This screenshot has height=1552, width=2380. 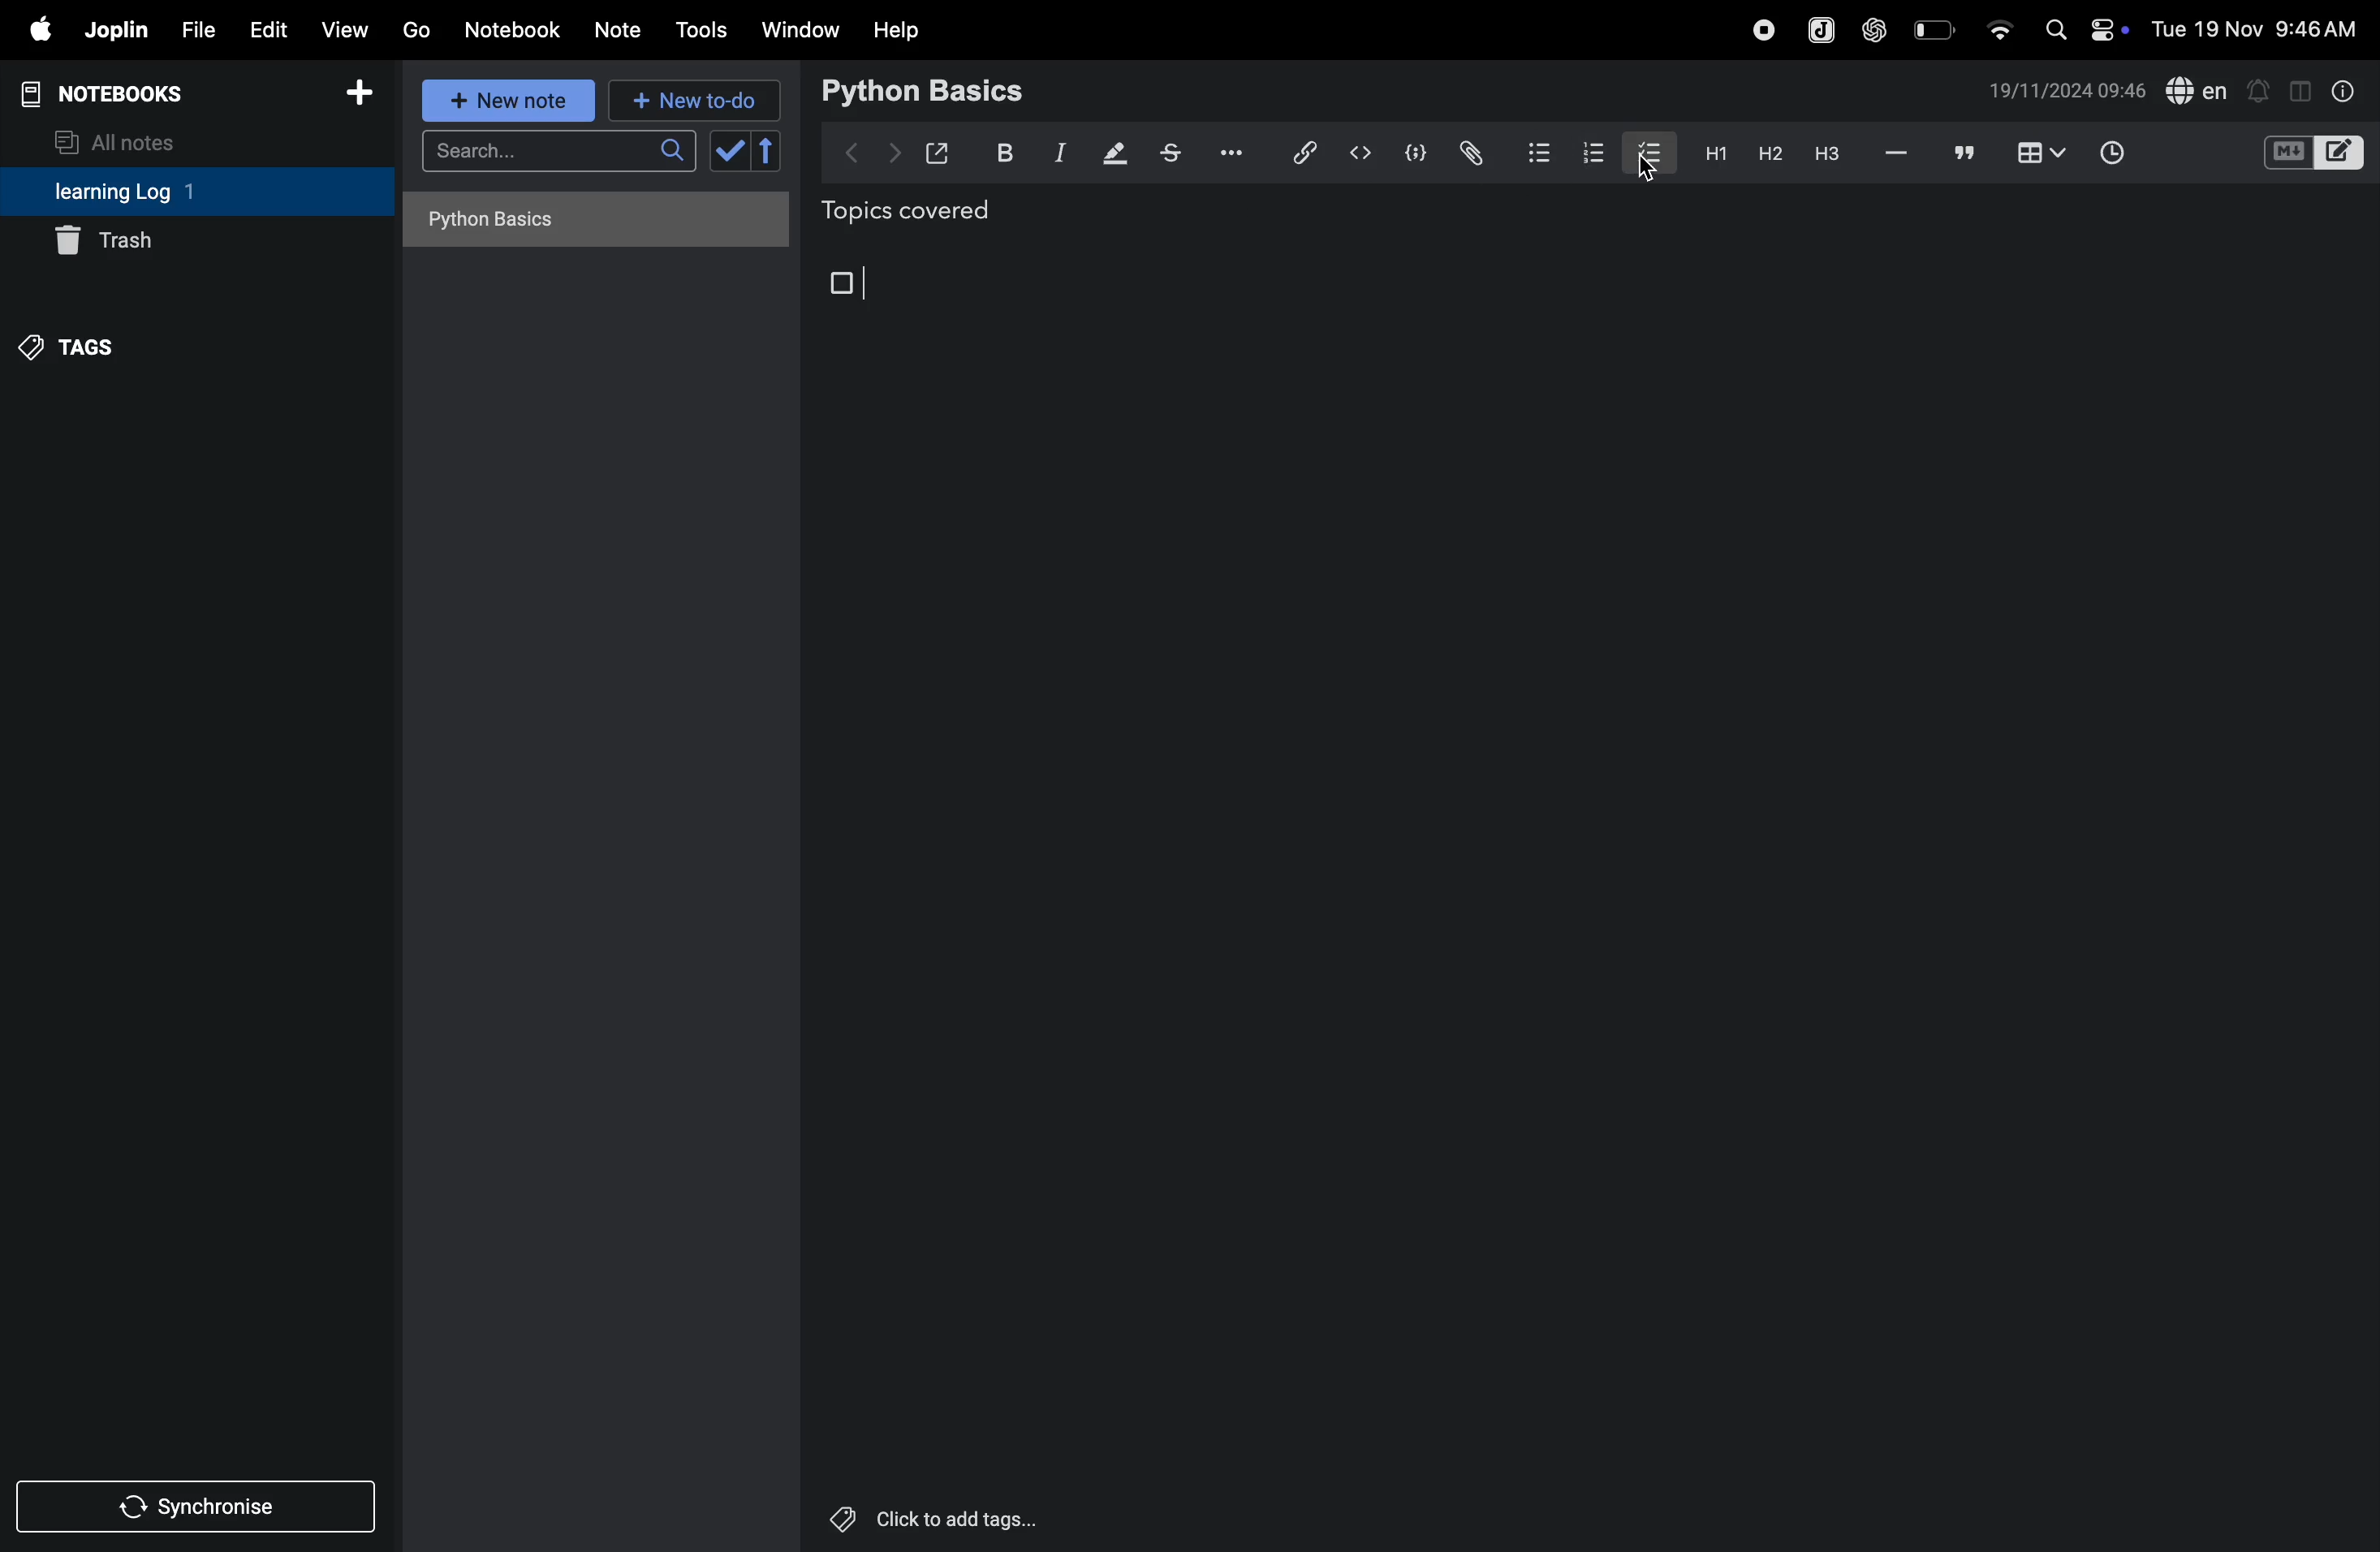 What do you see at coordinates (1710, 153) in the screenshot?
I see `h1` at bounding box center [1710, 153].